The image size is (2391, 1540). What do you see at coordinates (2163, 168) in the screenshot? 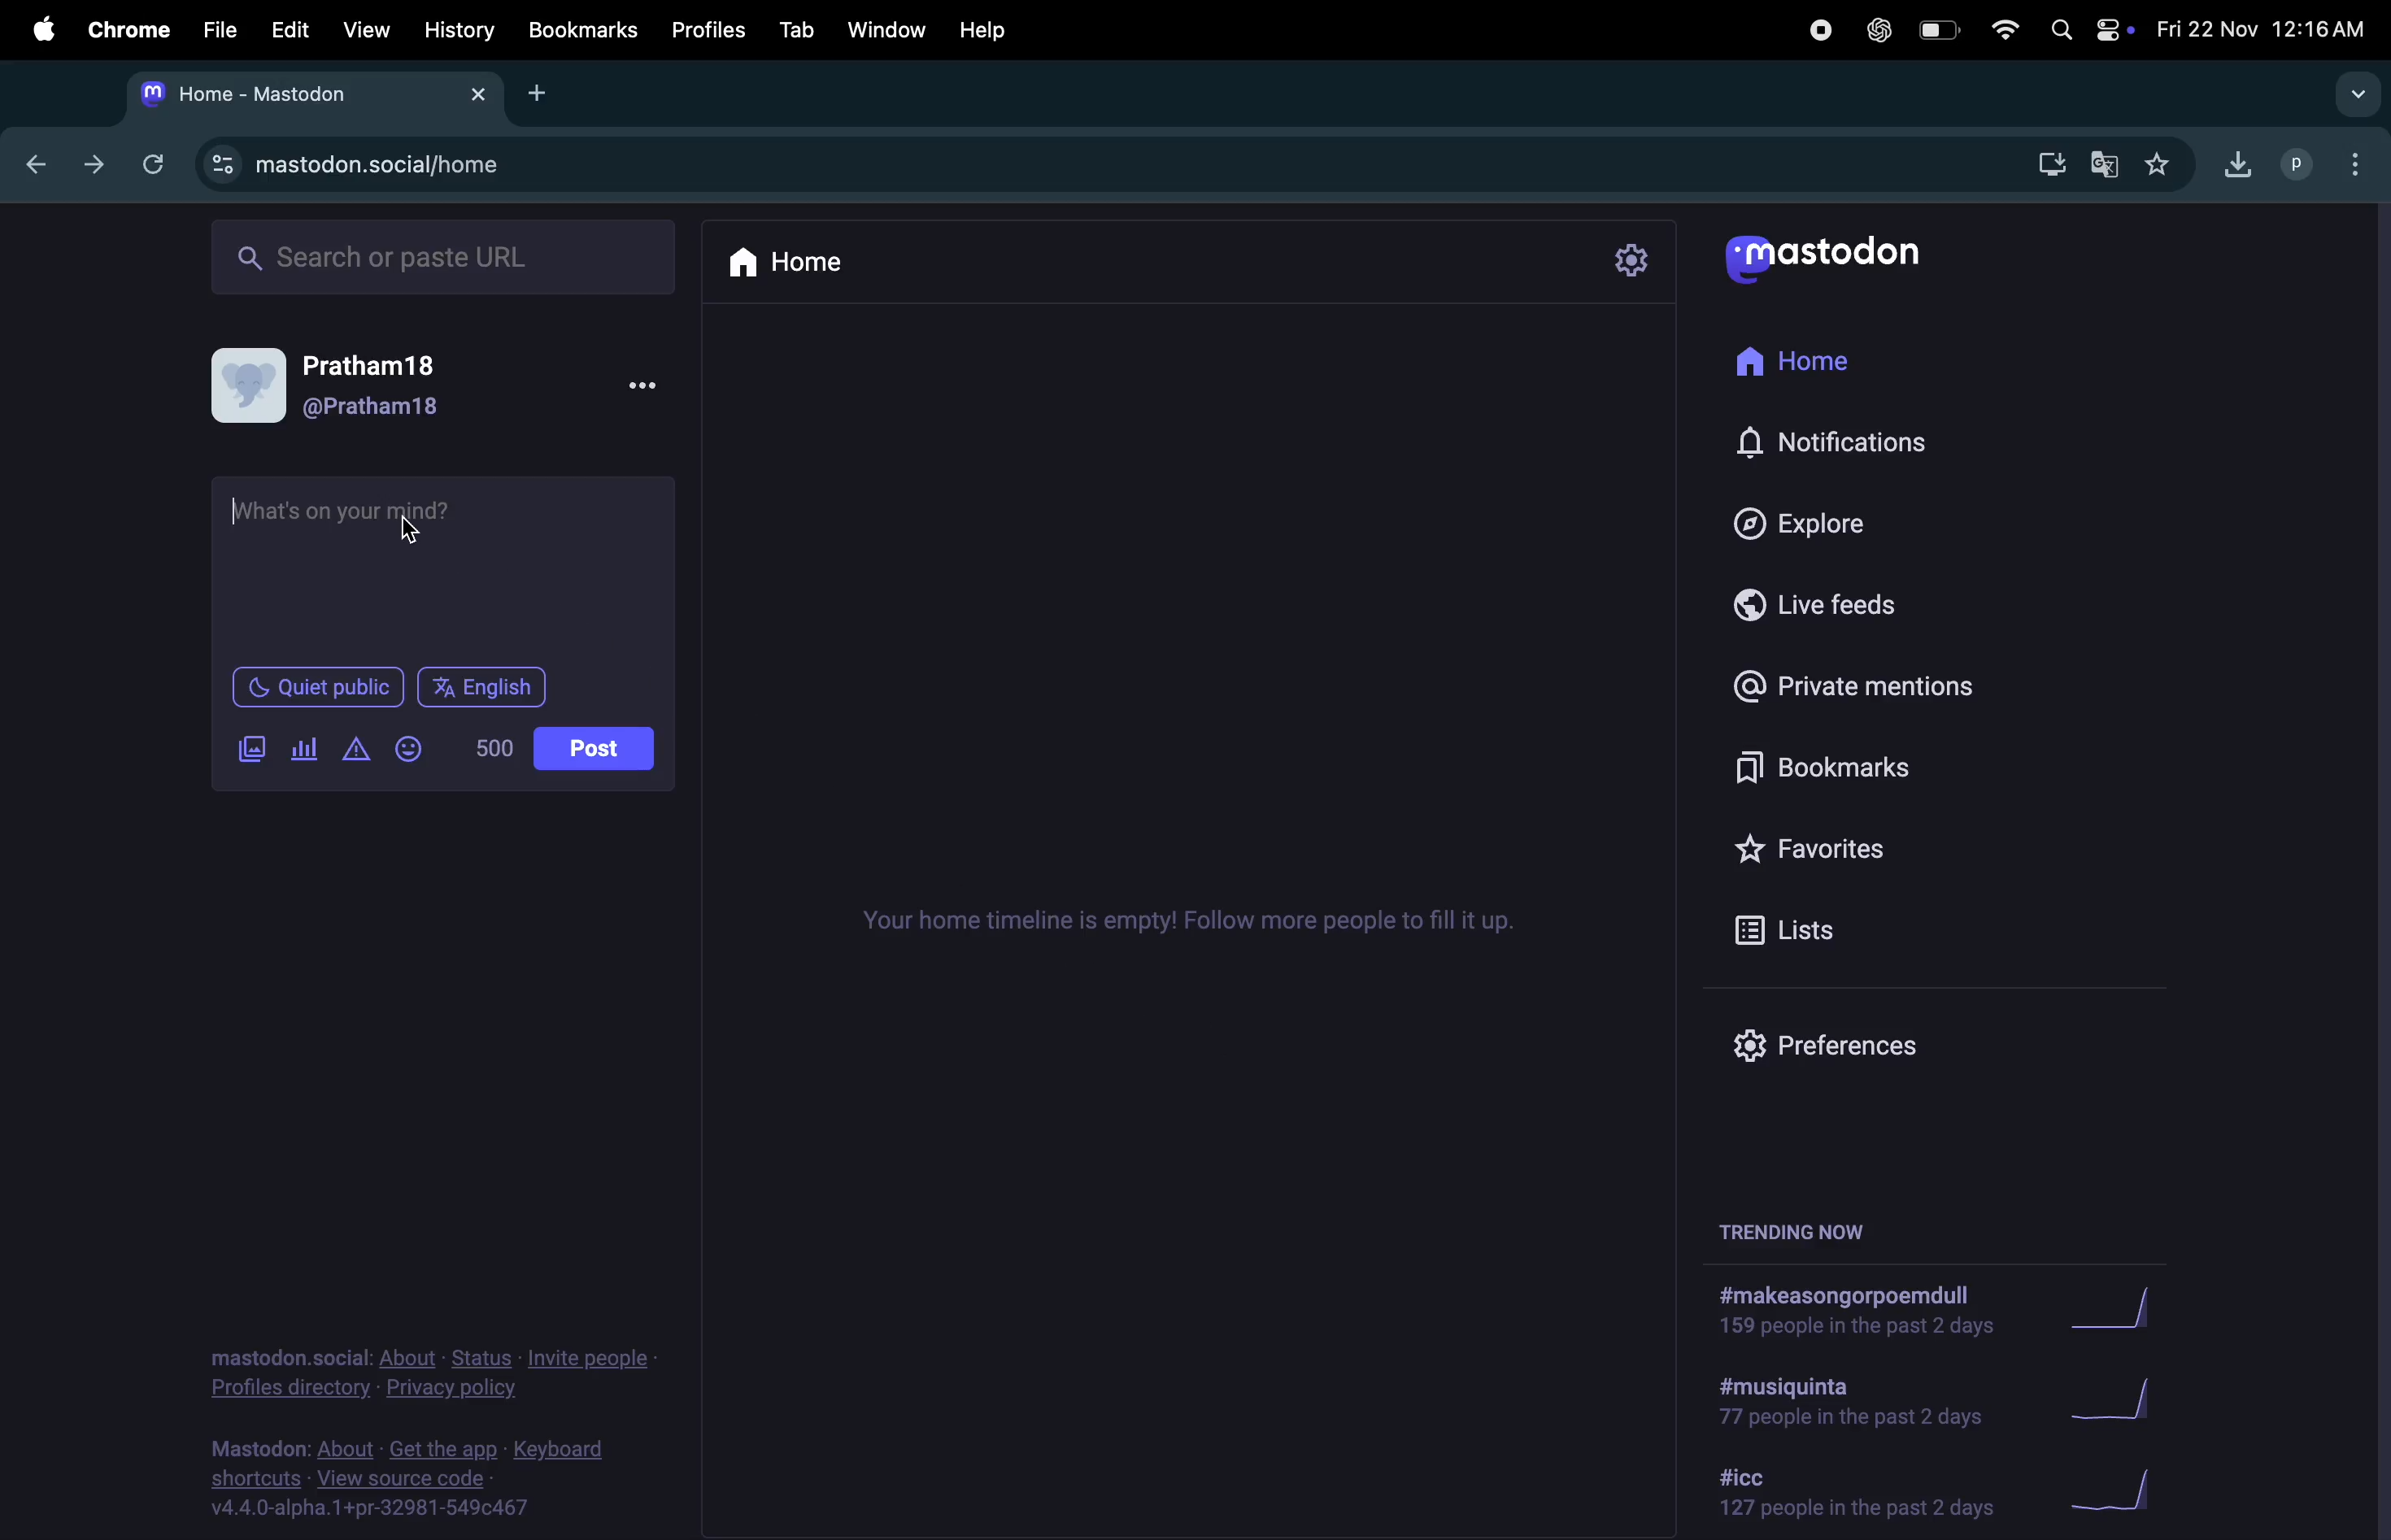
I see `favourites` at bounding box center [2163, 168].